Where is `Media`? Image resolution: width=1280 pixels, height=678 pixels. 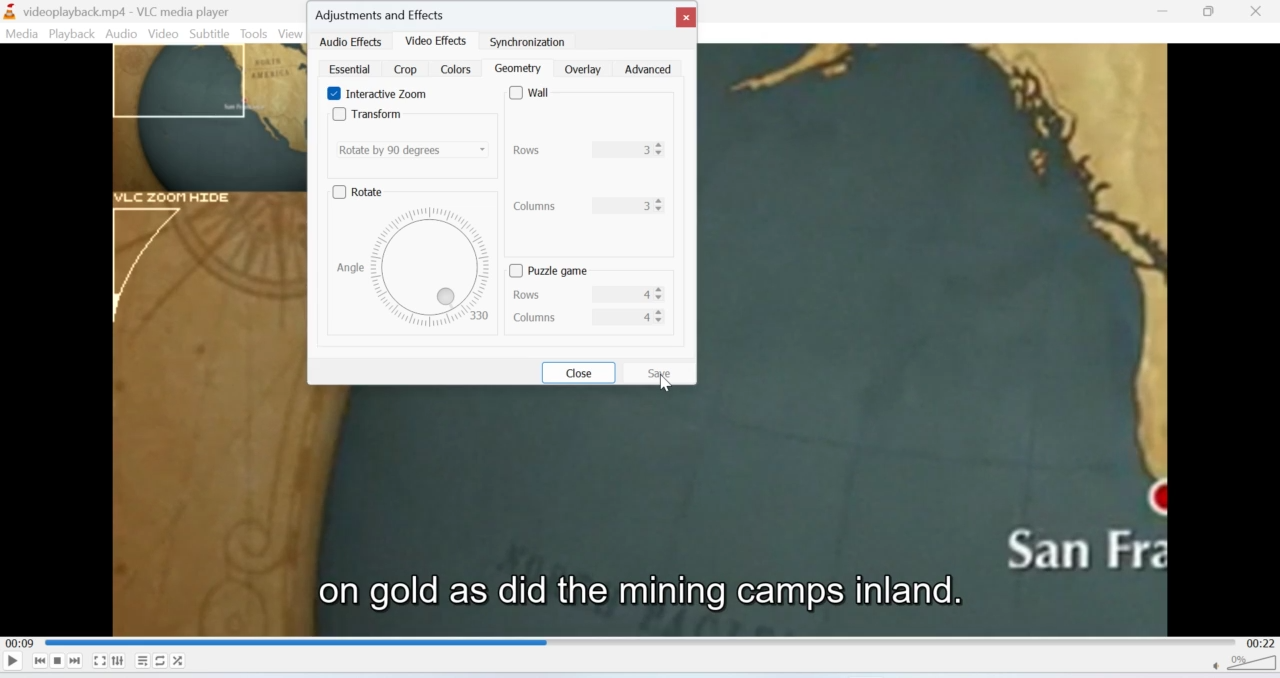 Media is located at coordinates (20, 34).